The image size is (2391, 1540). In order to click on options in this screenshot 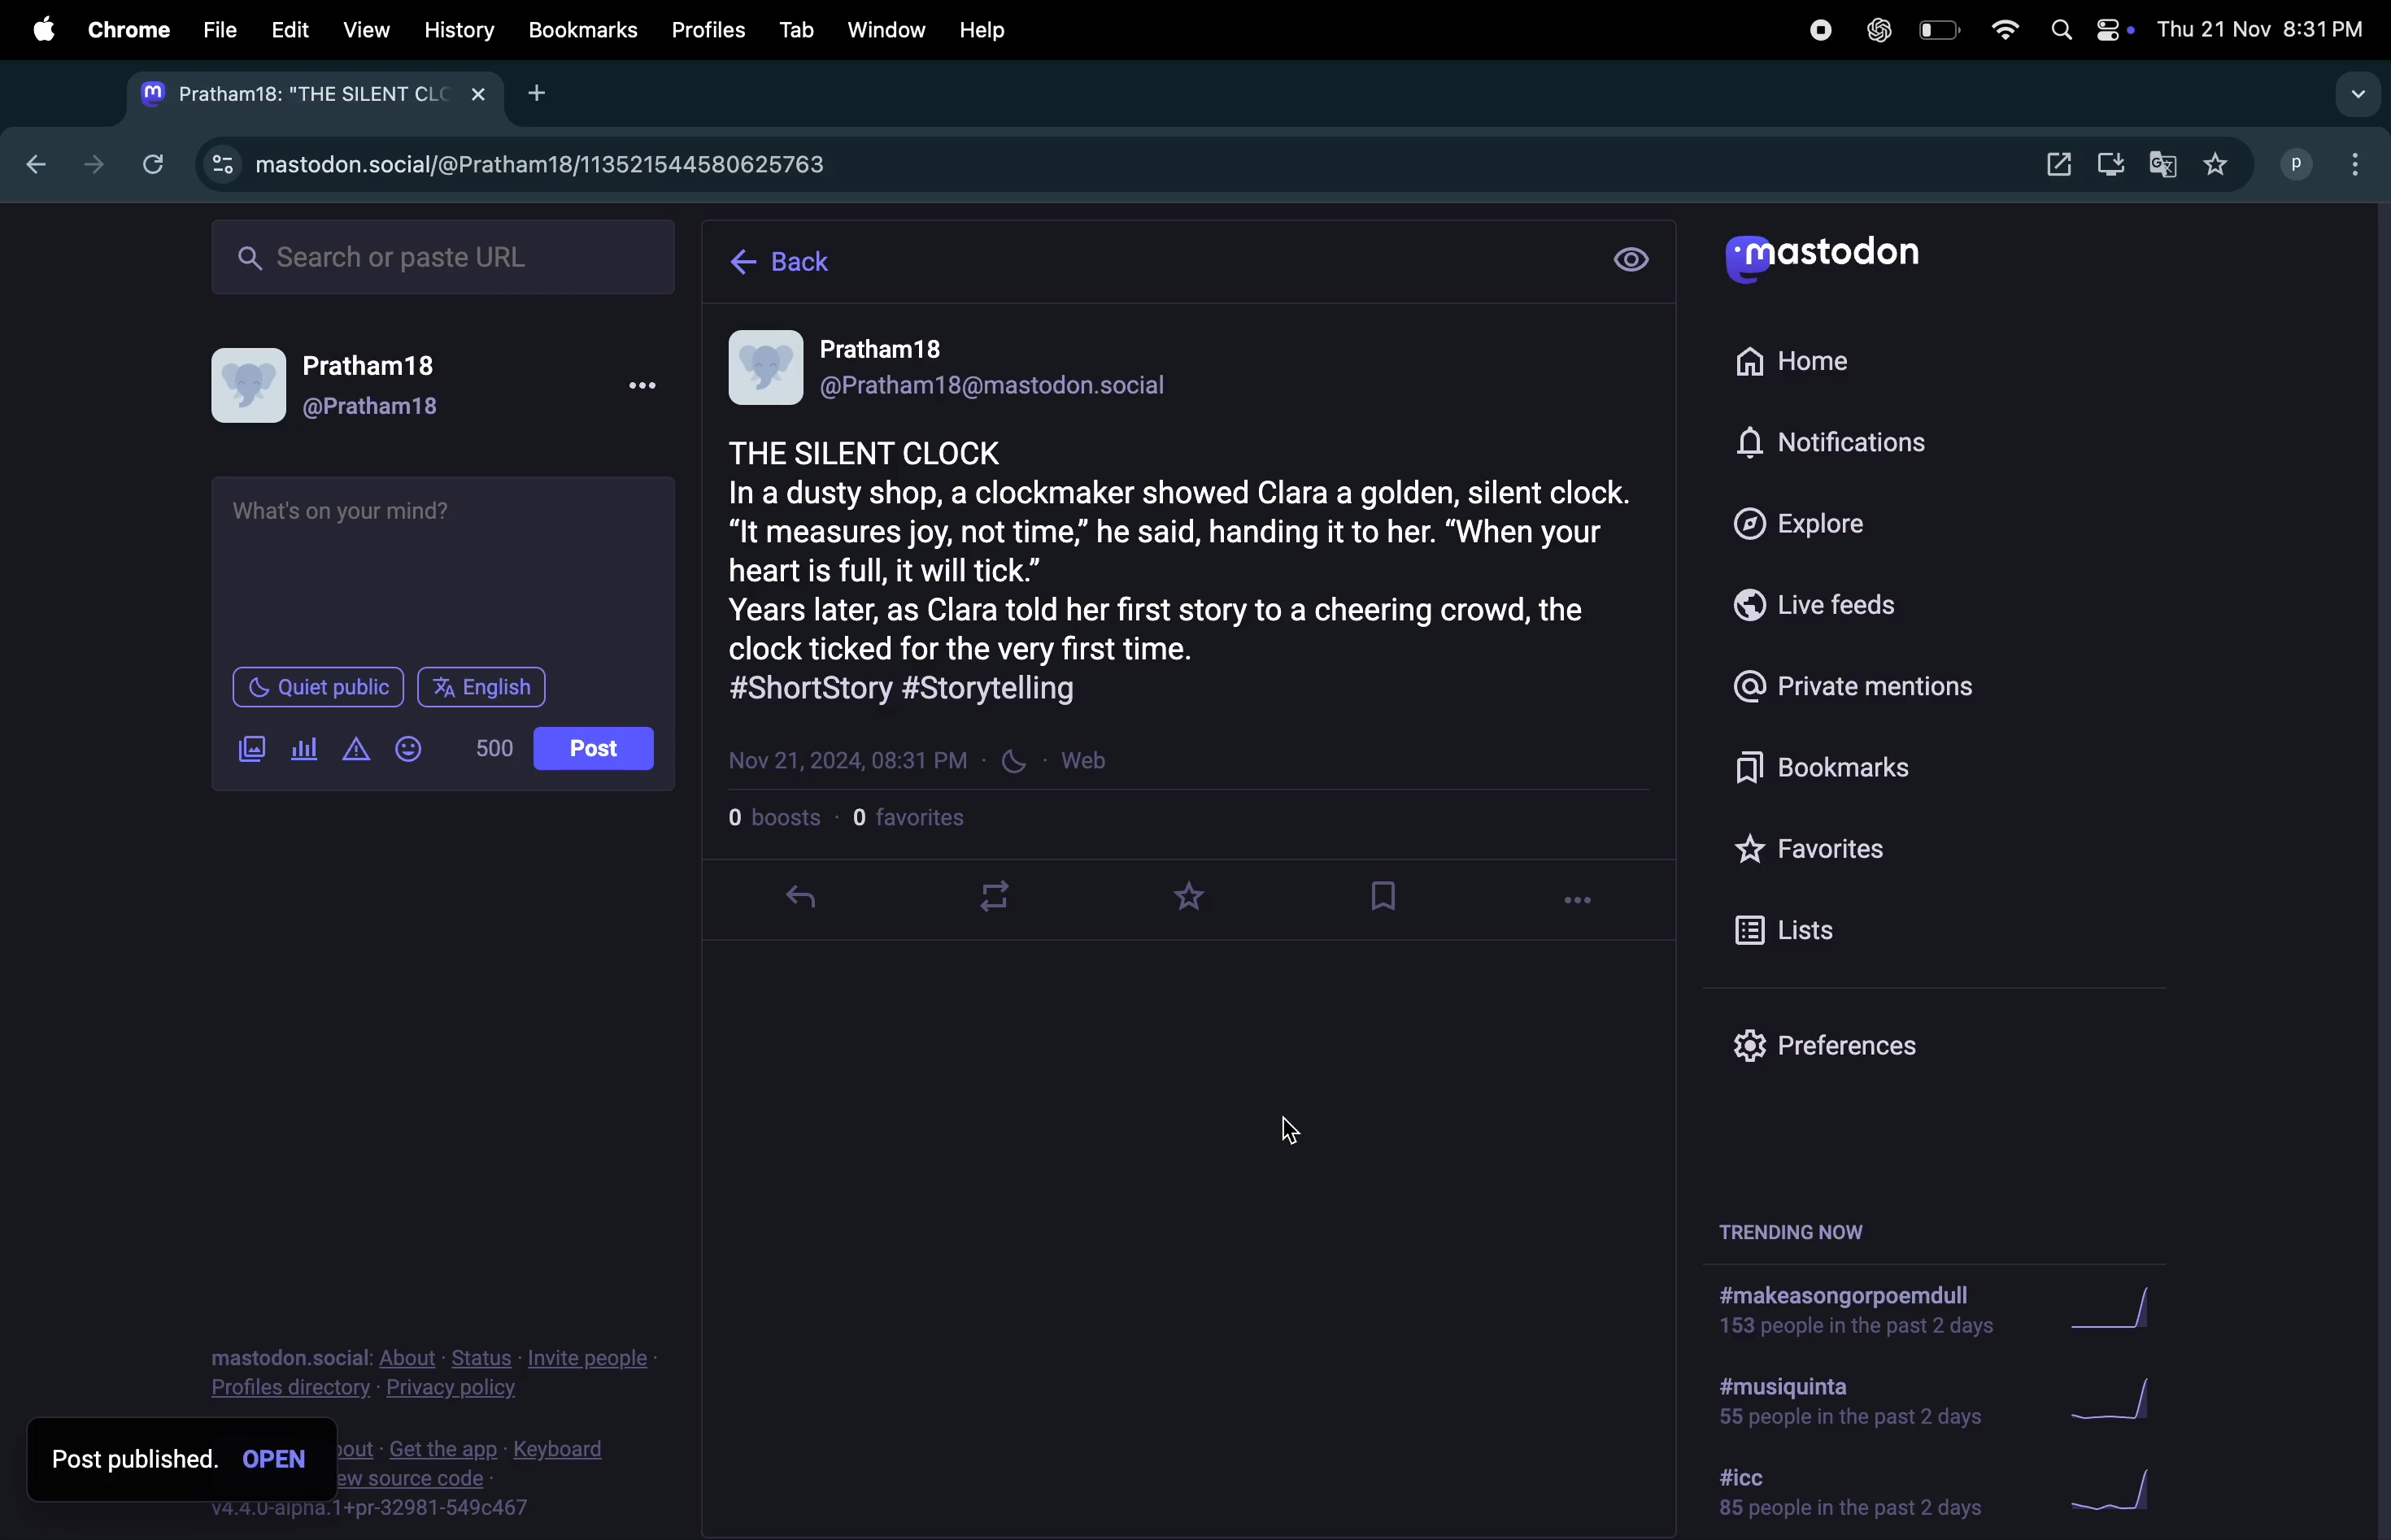, I will do `click(2363, 166)`.